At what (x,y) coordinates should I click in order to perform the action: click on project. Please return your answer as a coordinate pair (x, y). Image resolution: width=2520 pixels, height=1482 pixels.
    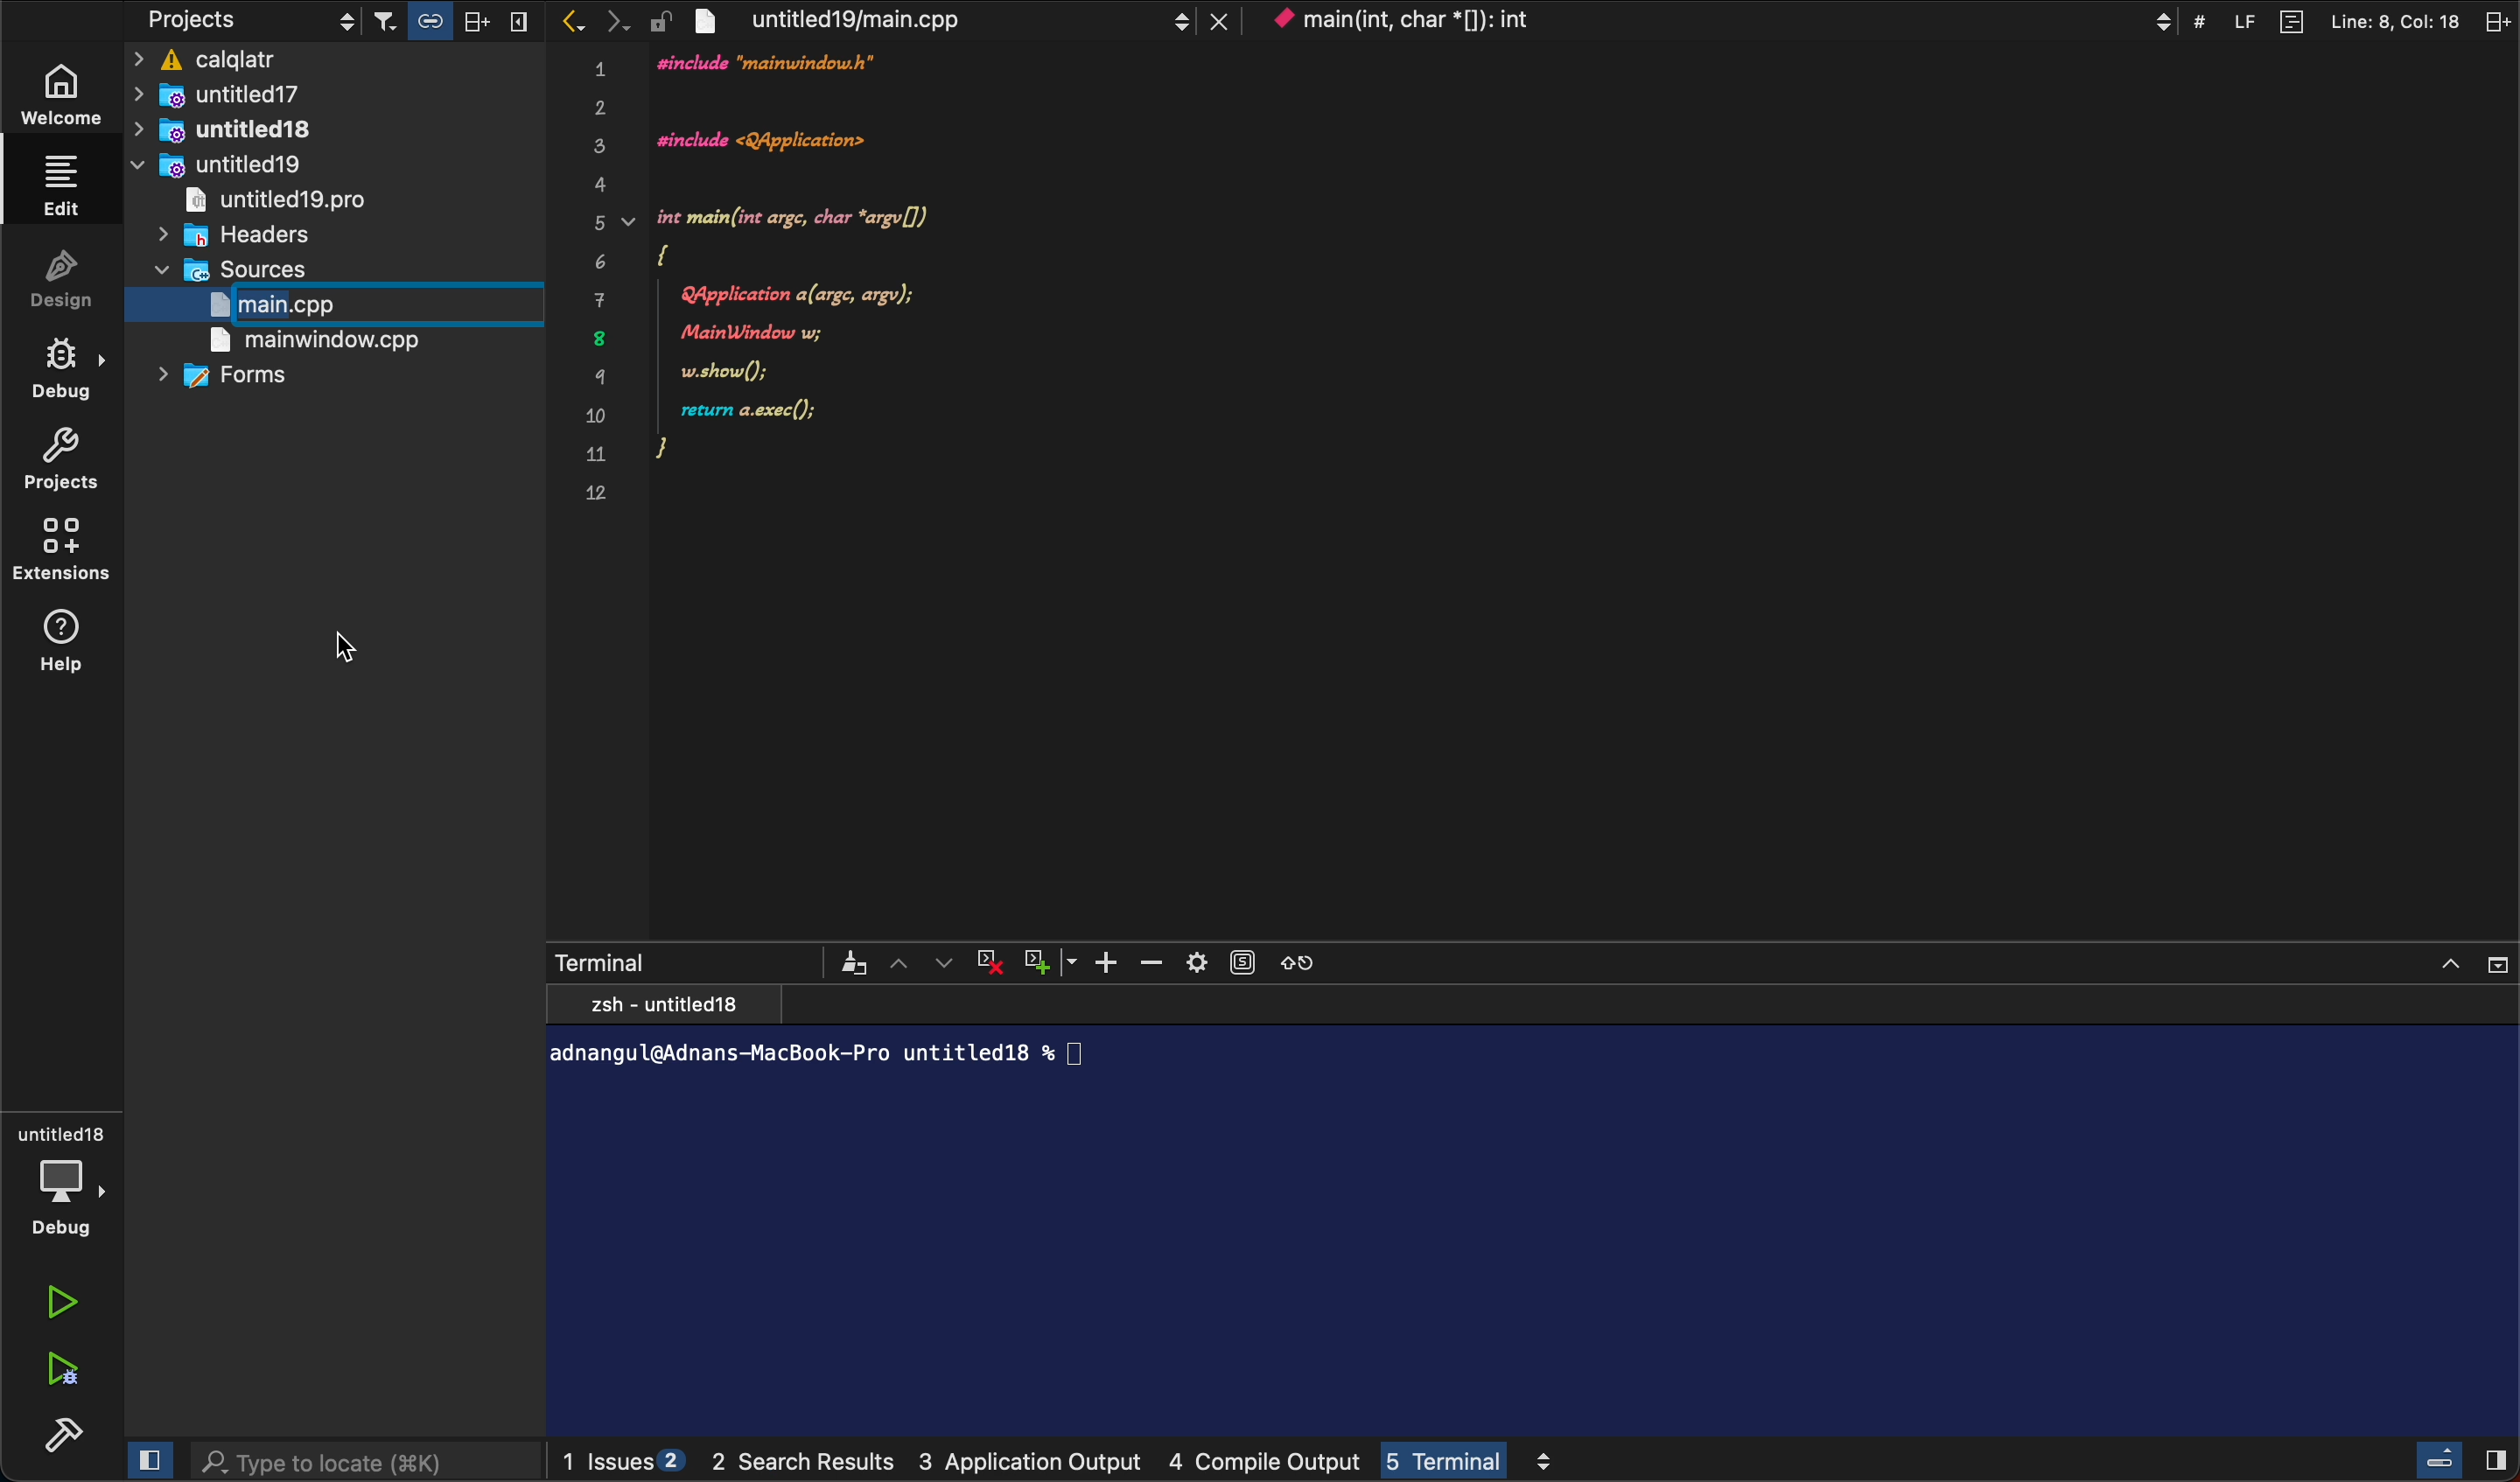
    Looking at the image, I should click on (73, 463).